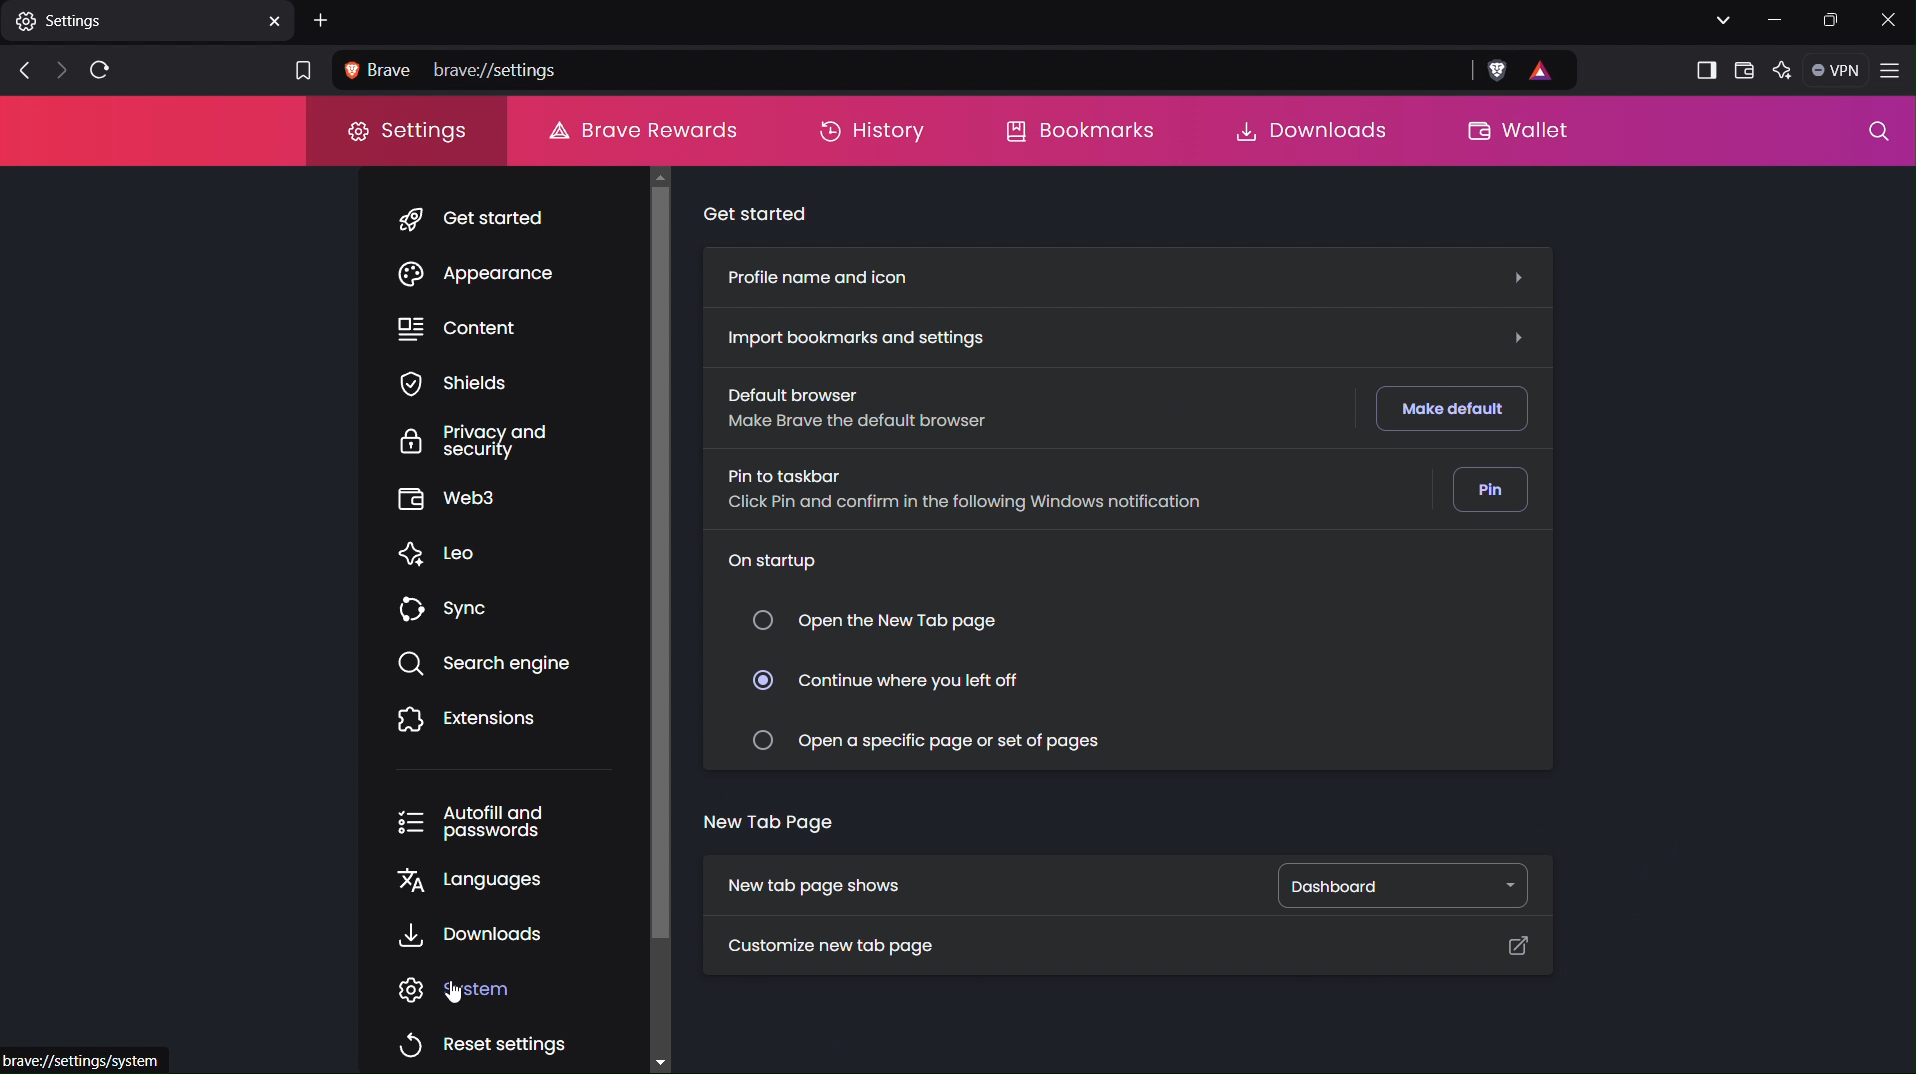 This screenshot has height=1074, width=1916. I want to click on Dashboard, so click(1391, 885).